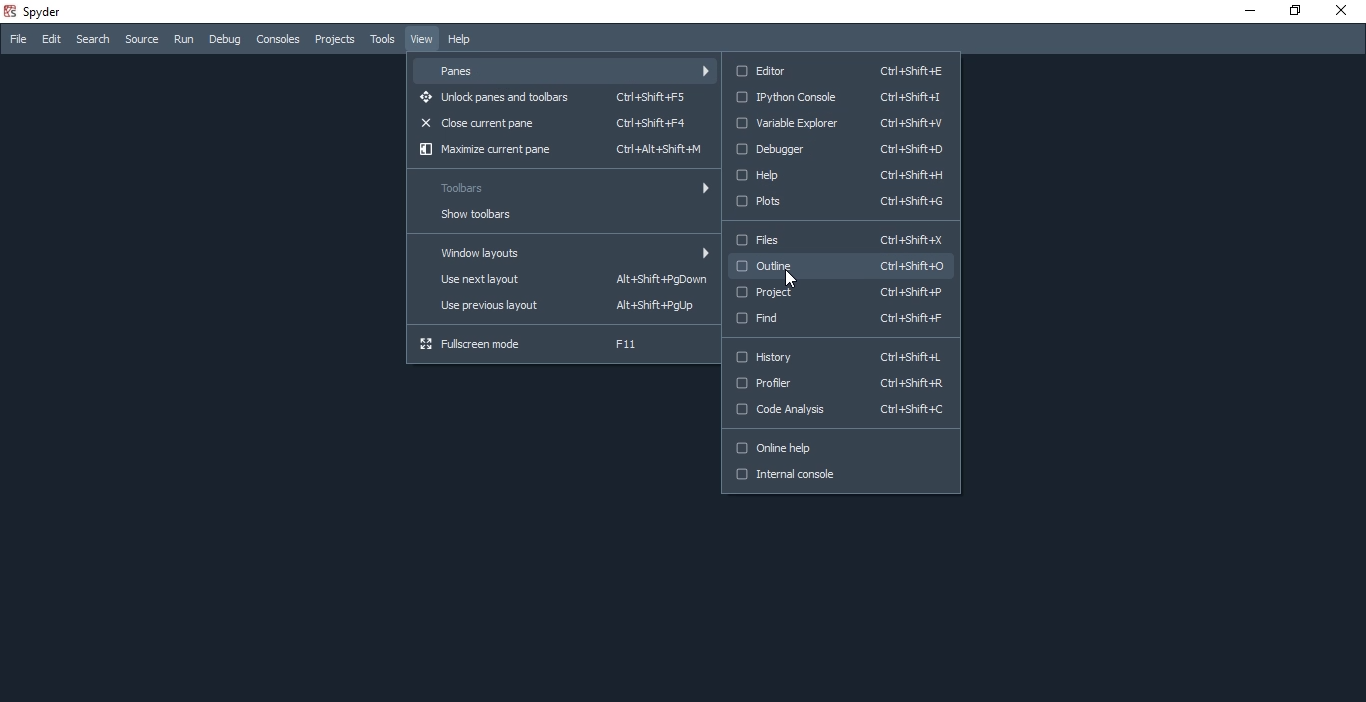 Image resolution: width=1366 pixels, height=702 pixels. Describe the element at coordinates (225, 40) in the screenshot. I see `Debug` at that location.